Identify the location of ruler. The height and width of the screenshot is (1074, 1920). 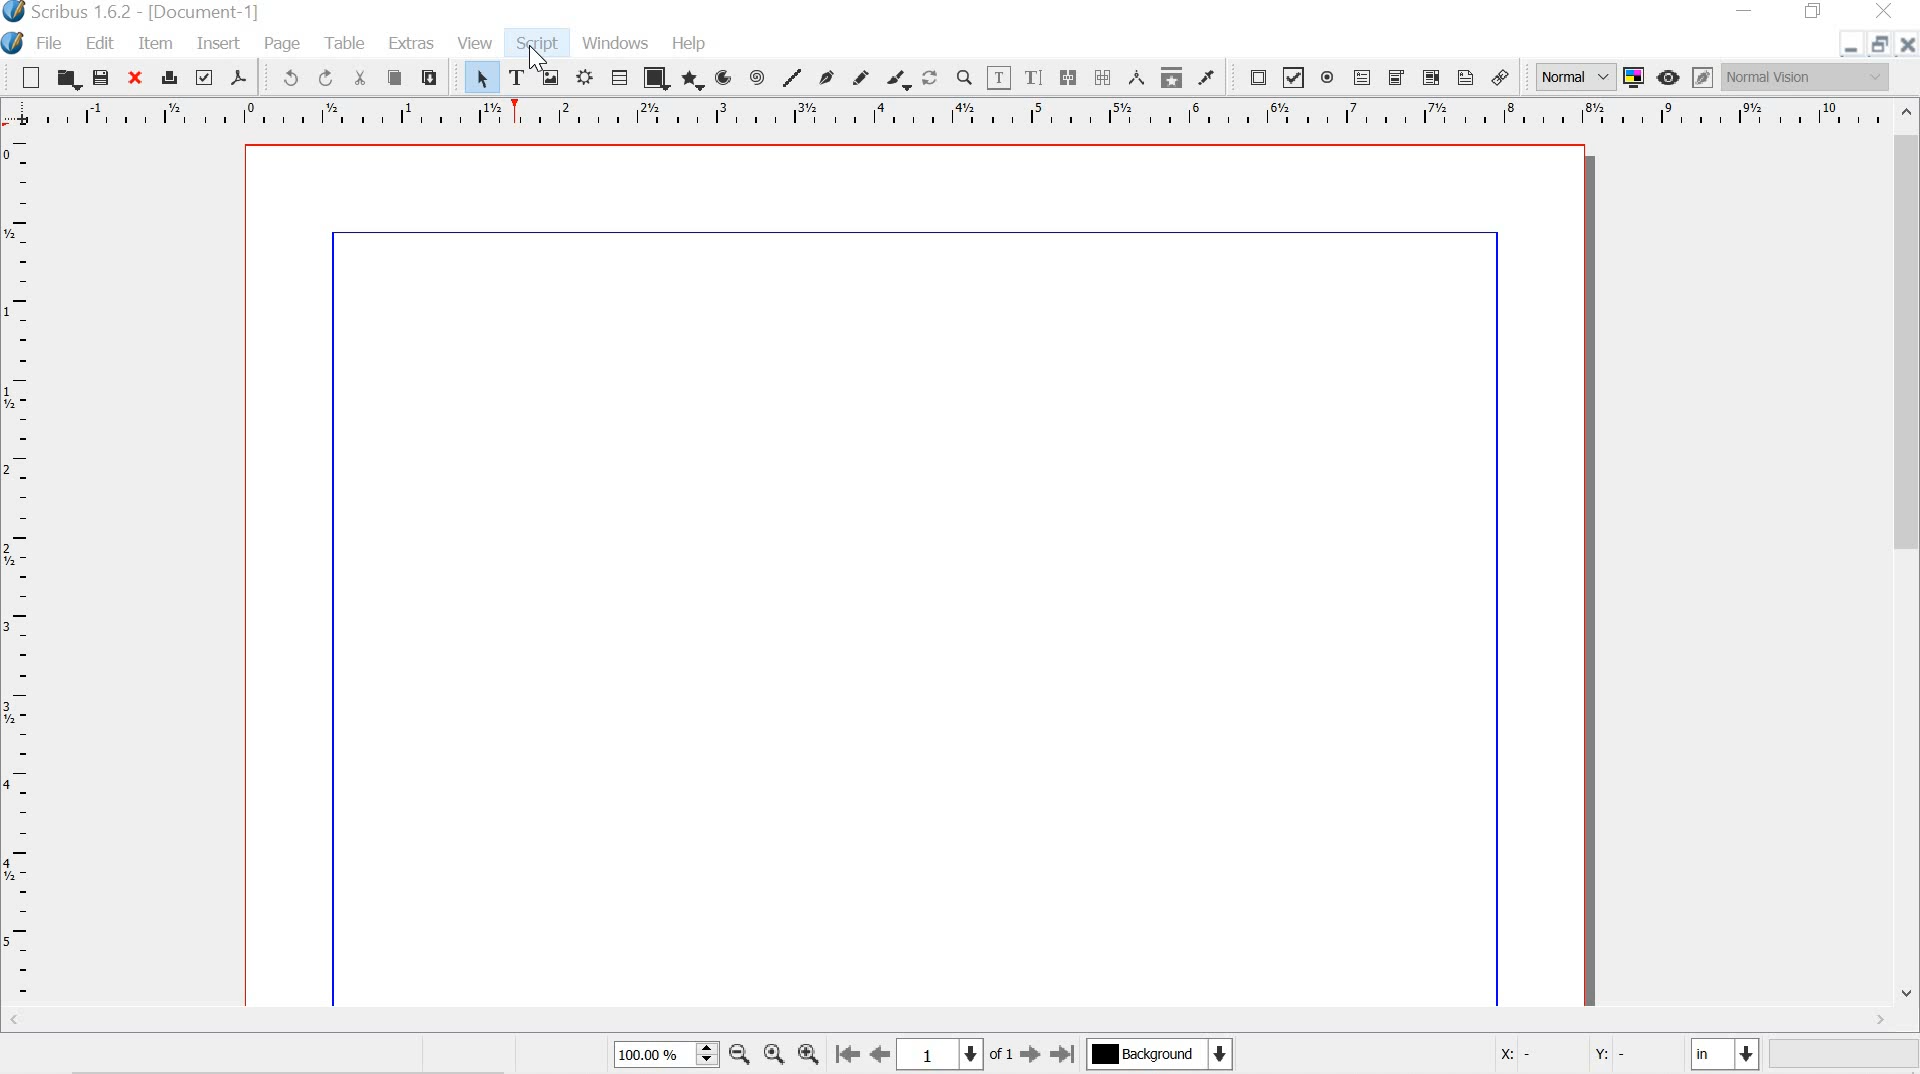
(19, 571).